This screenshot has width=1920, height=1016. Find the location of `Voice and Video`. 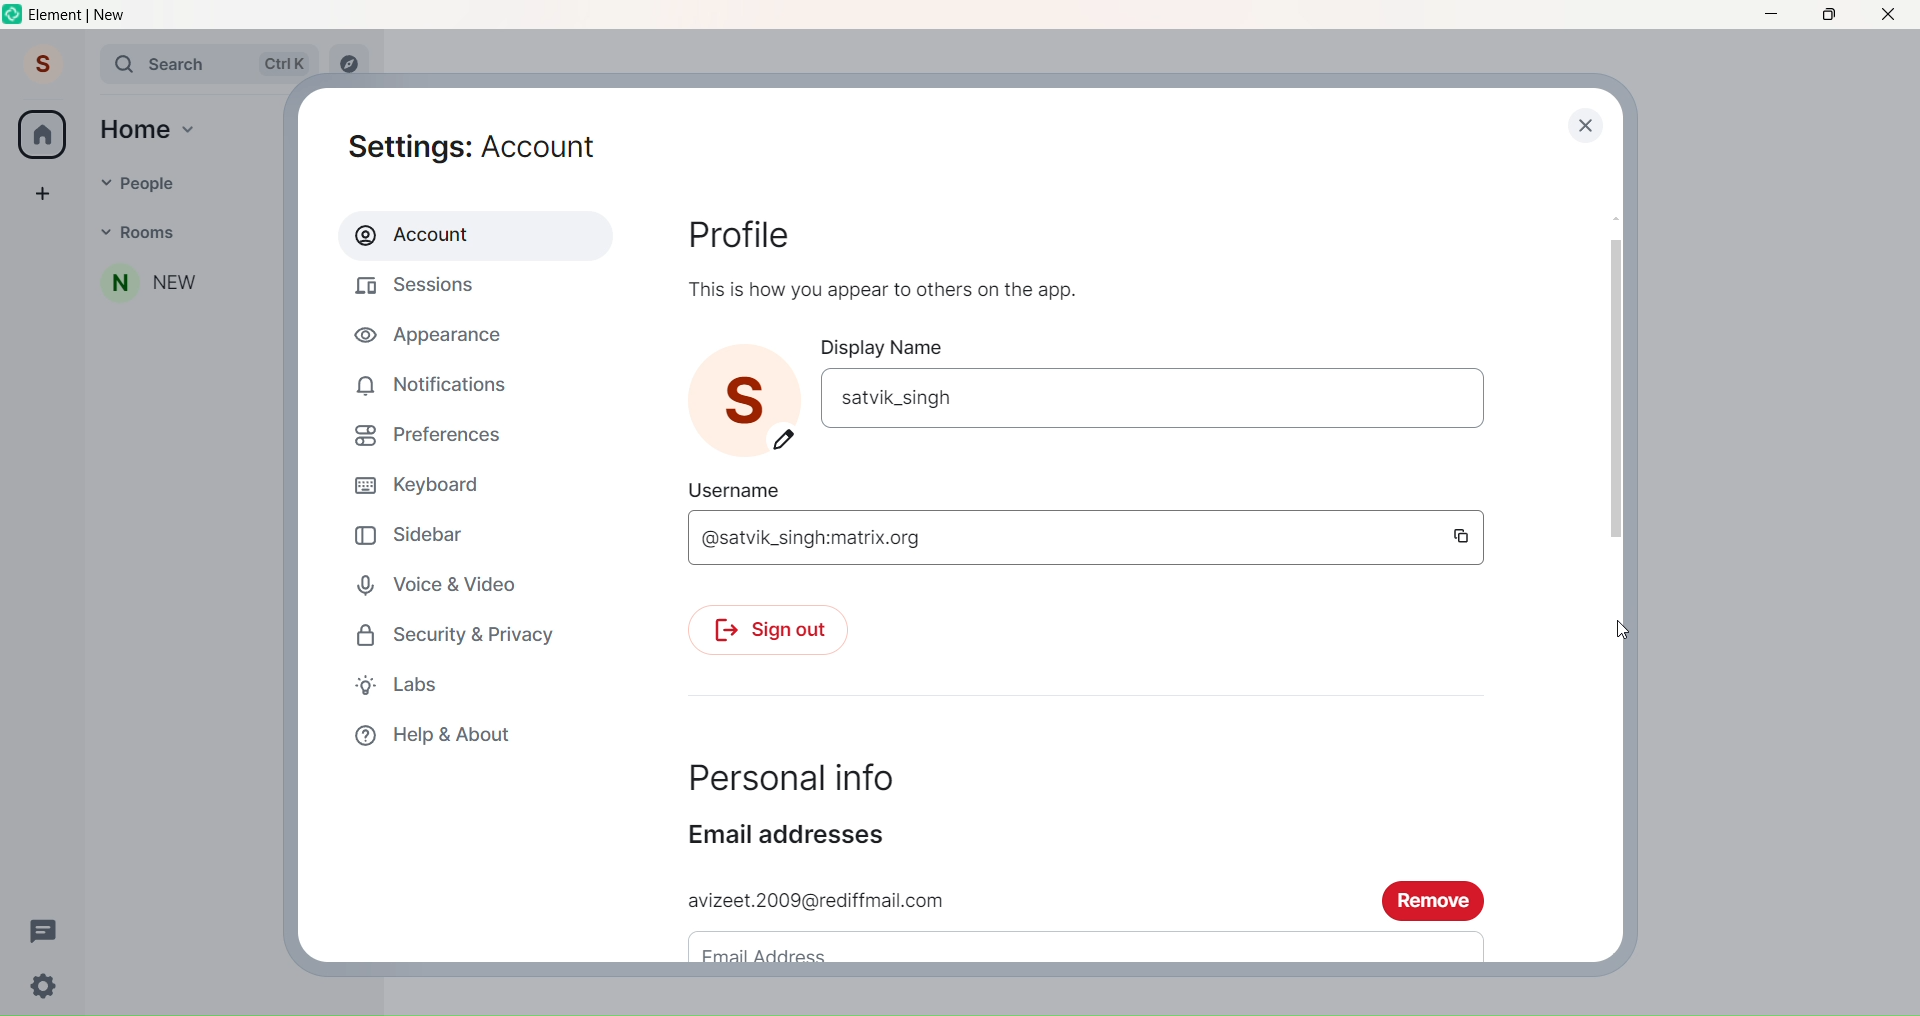

Voice and Video is located at coordinates (442, 580).